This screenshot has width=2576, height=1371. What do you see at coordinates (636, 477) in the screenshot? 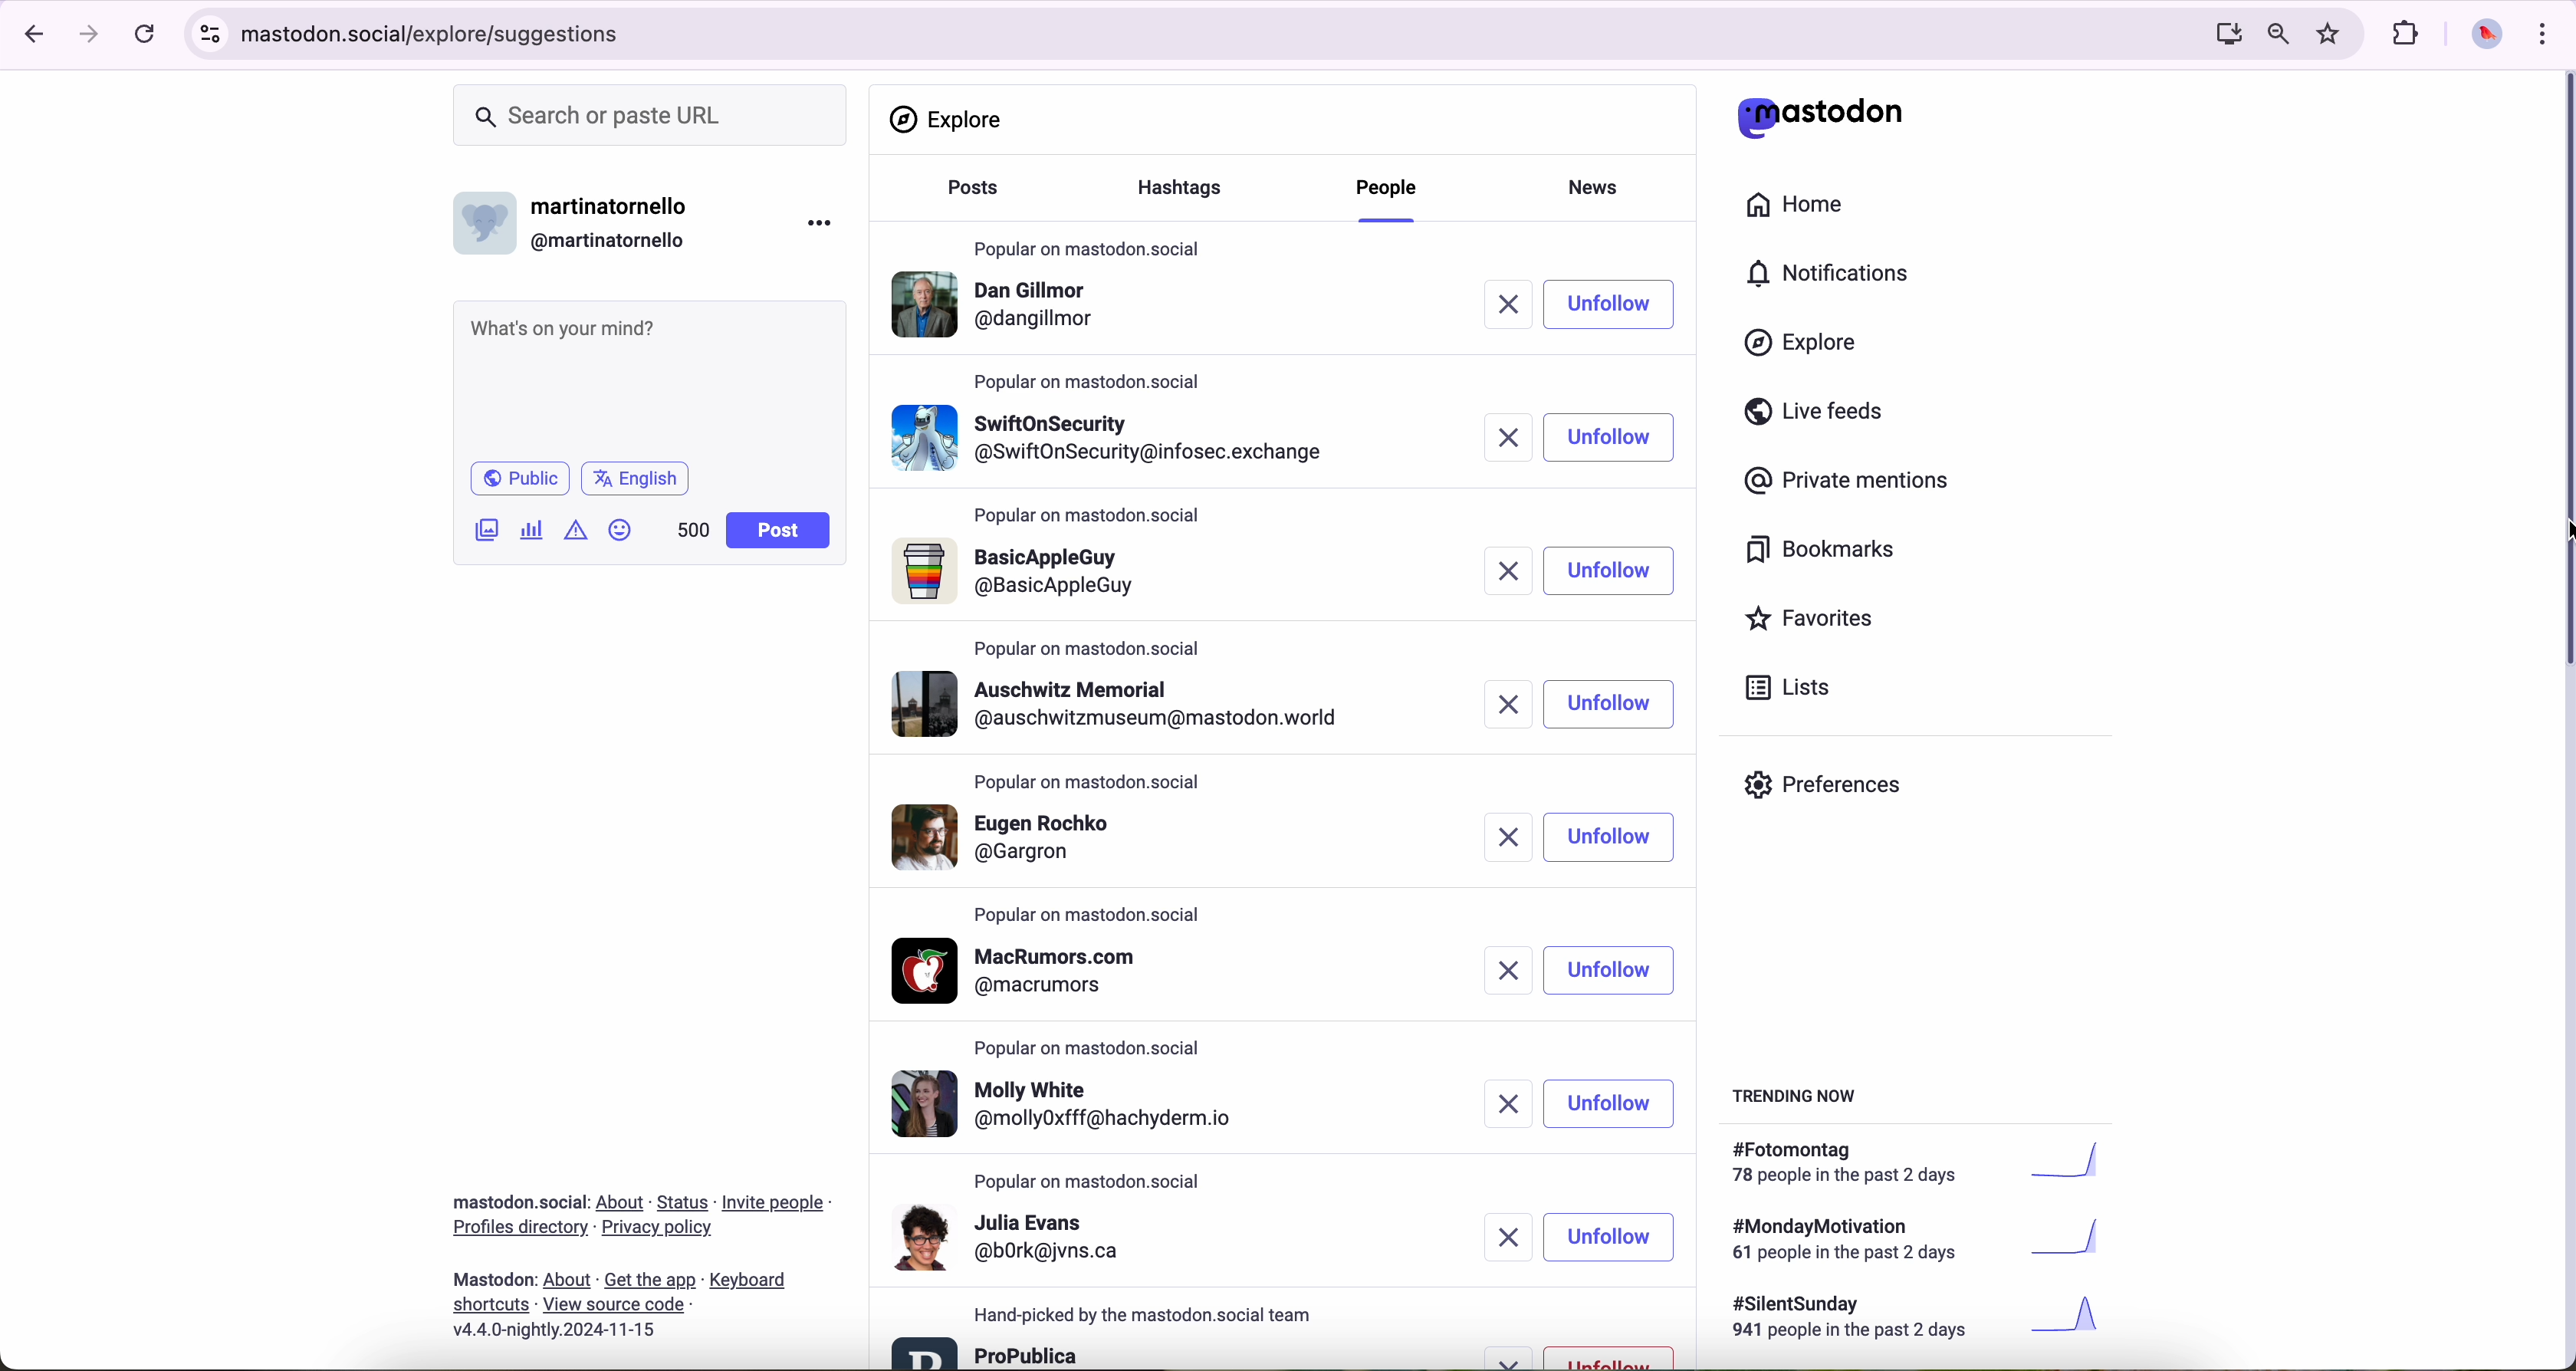
I see `language` at bounding box center [636, 477].